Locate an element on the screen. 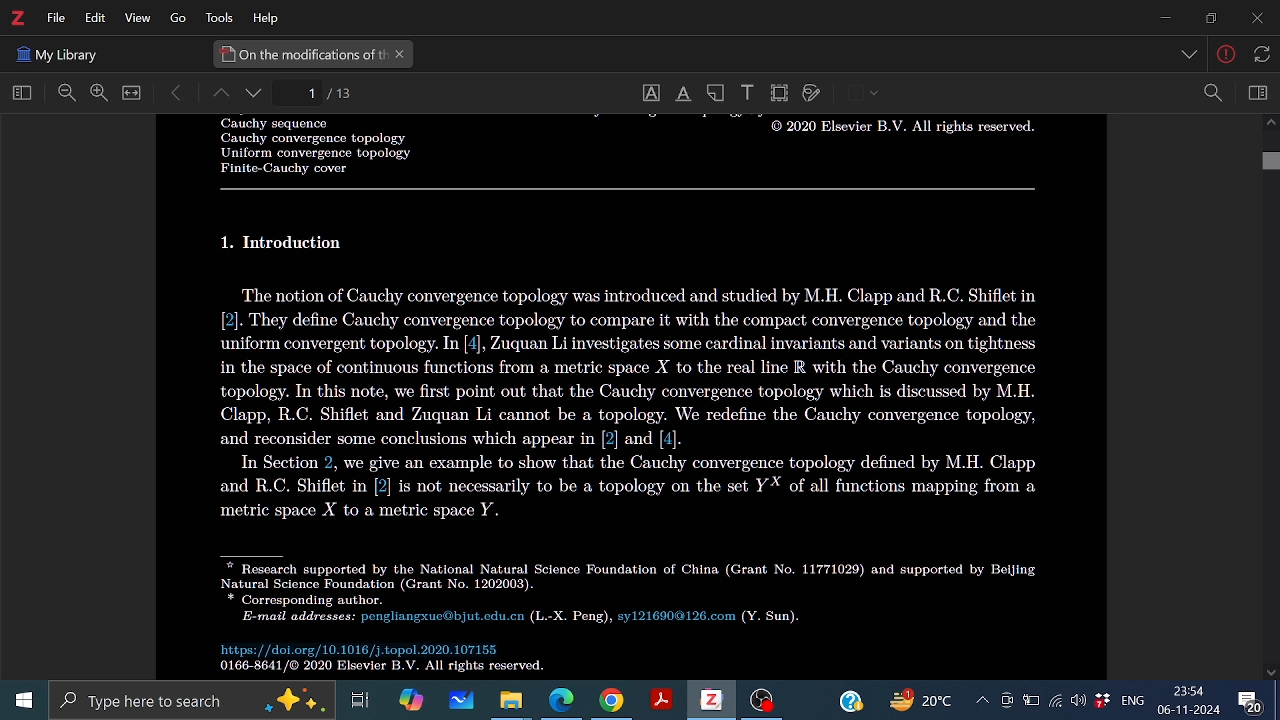 The height and width of the screenshot is (720, 1280). Batttery is located at coordinates (1031, 701).